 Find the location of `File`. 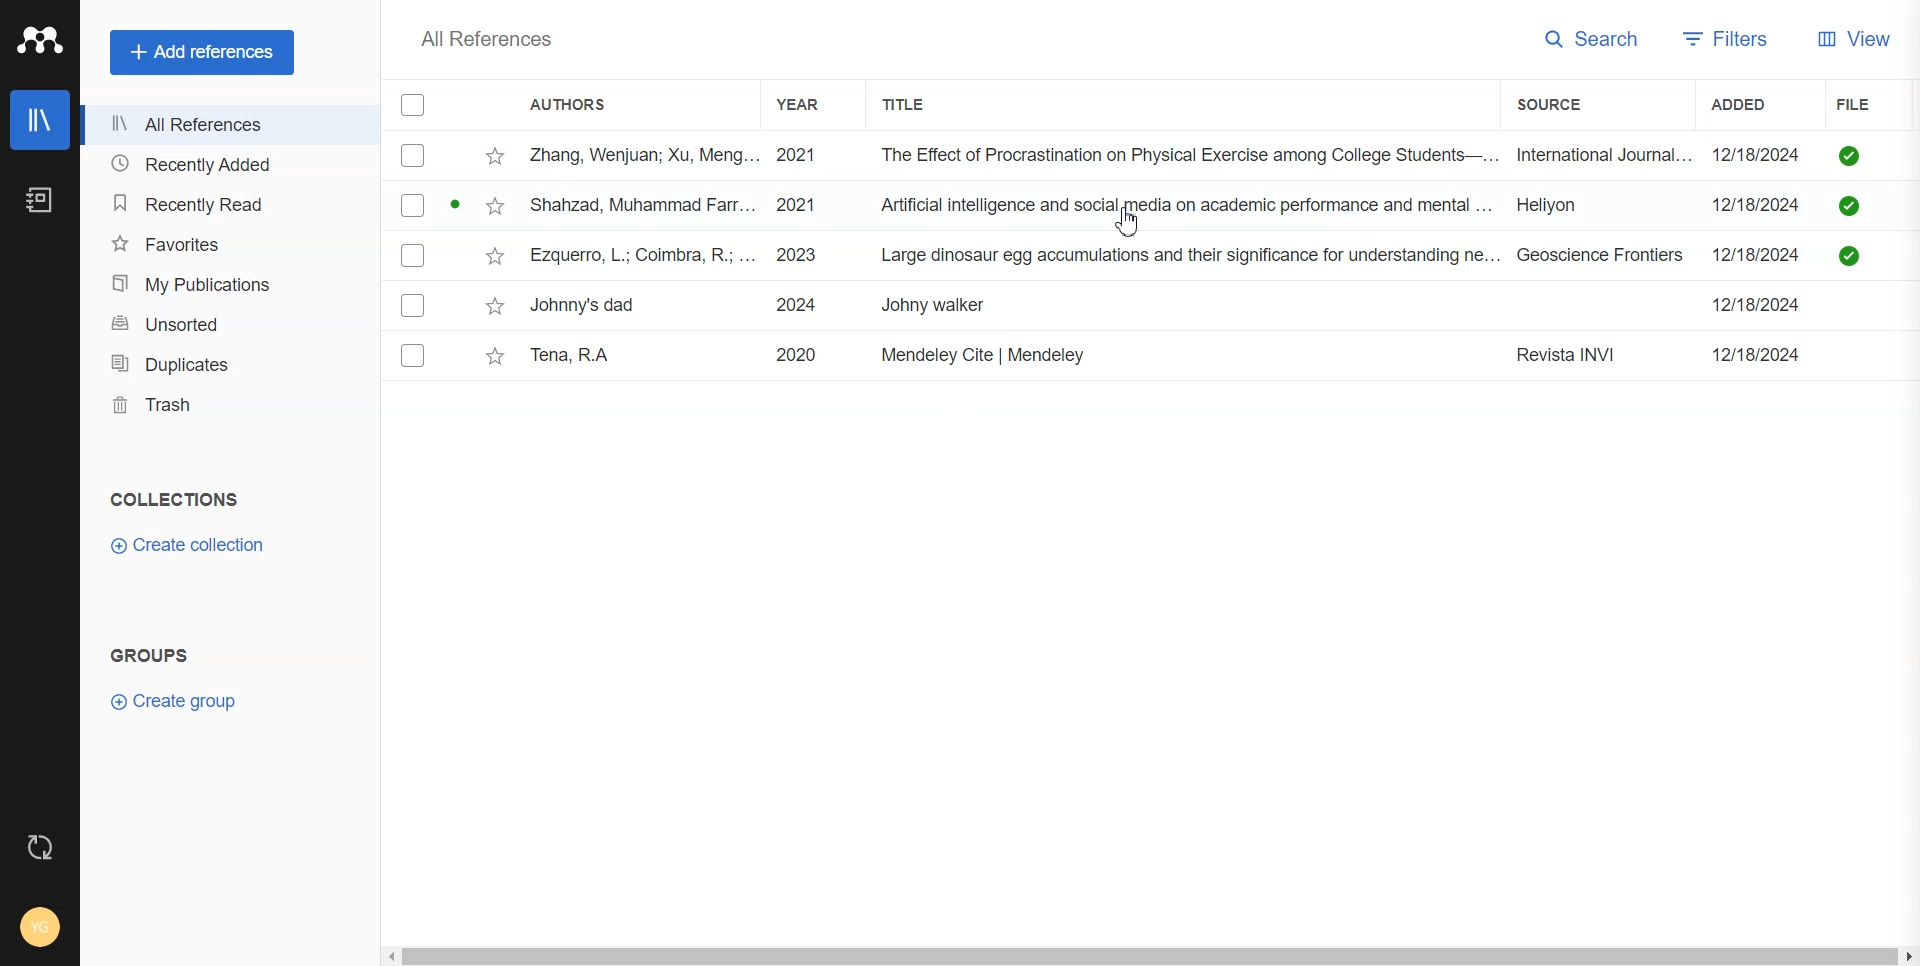

File is located at coordinates (1152, 206).